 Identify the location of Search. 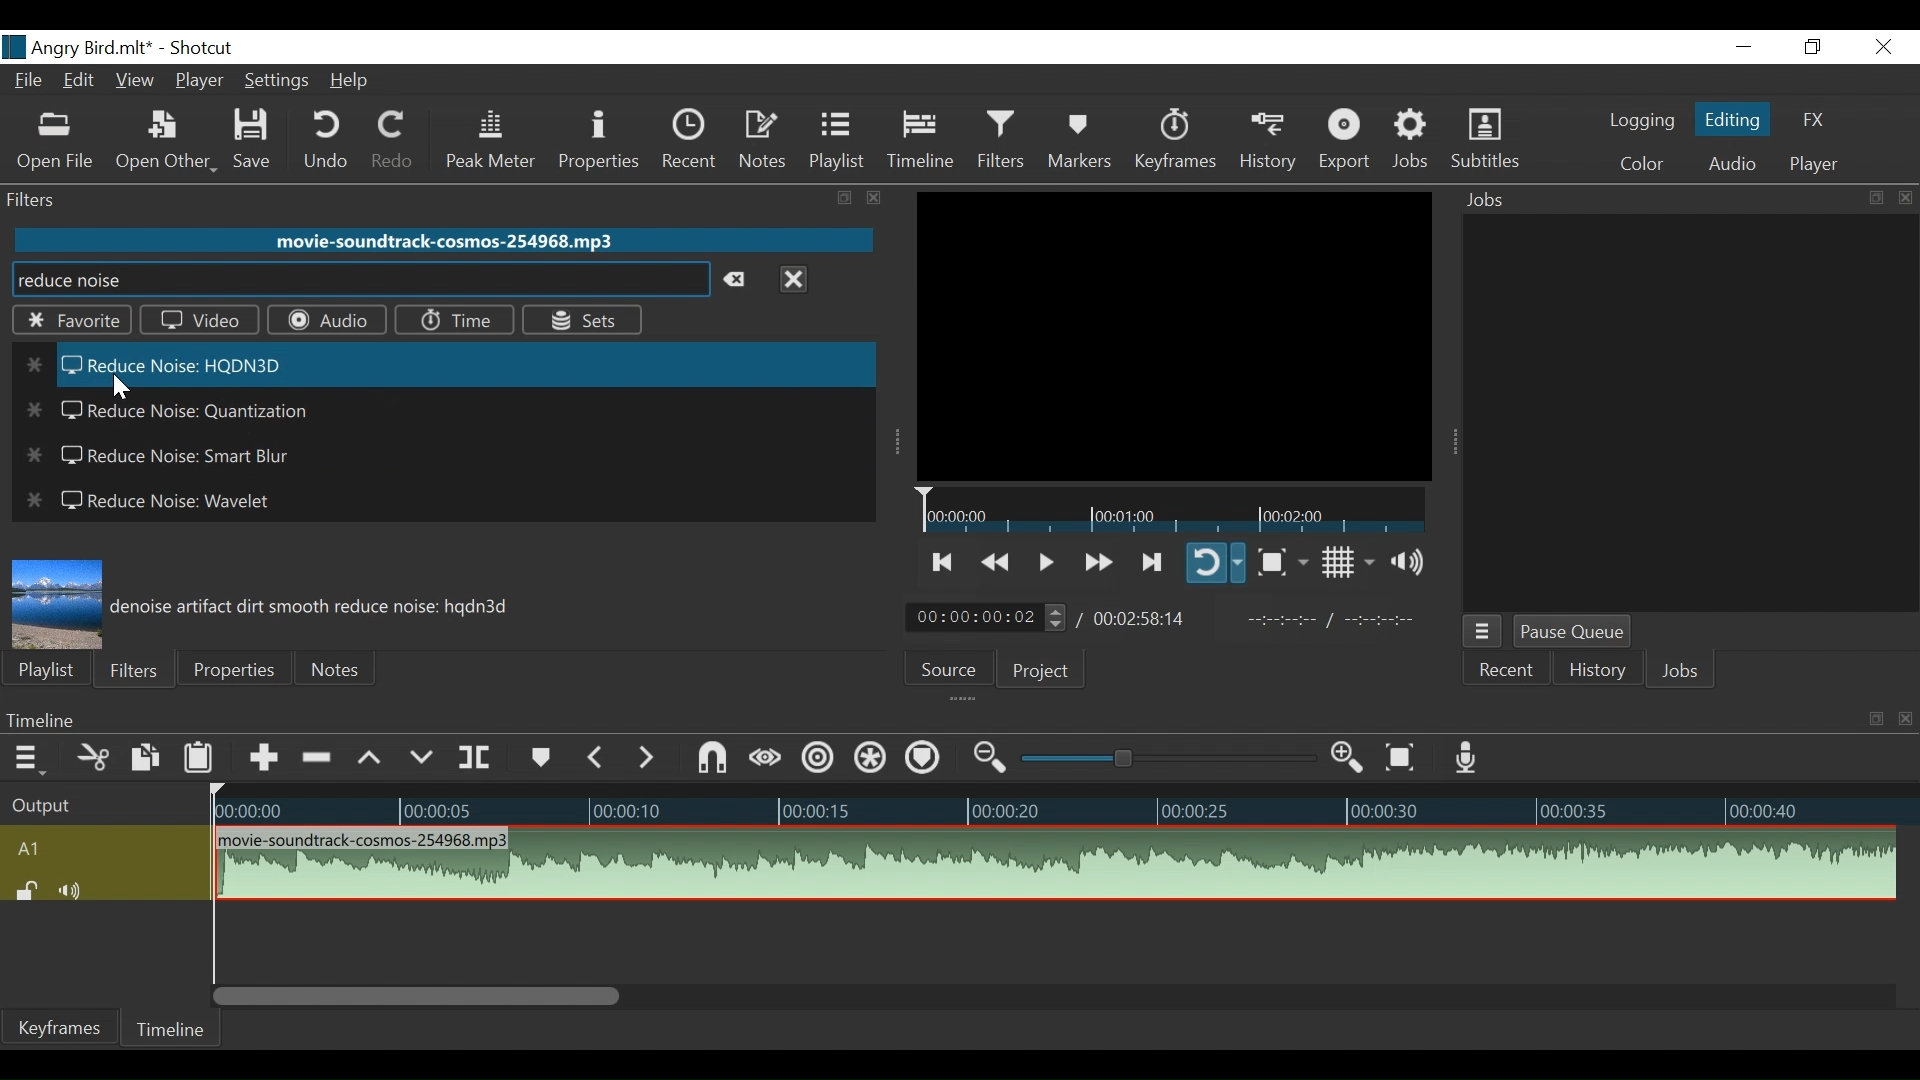
(359, 282).